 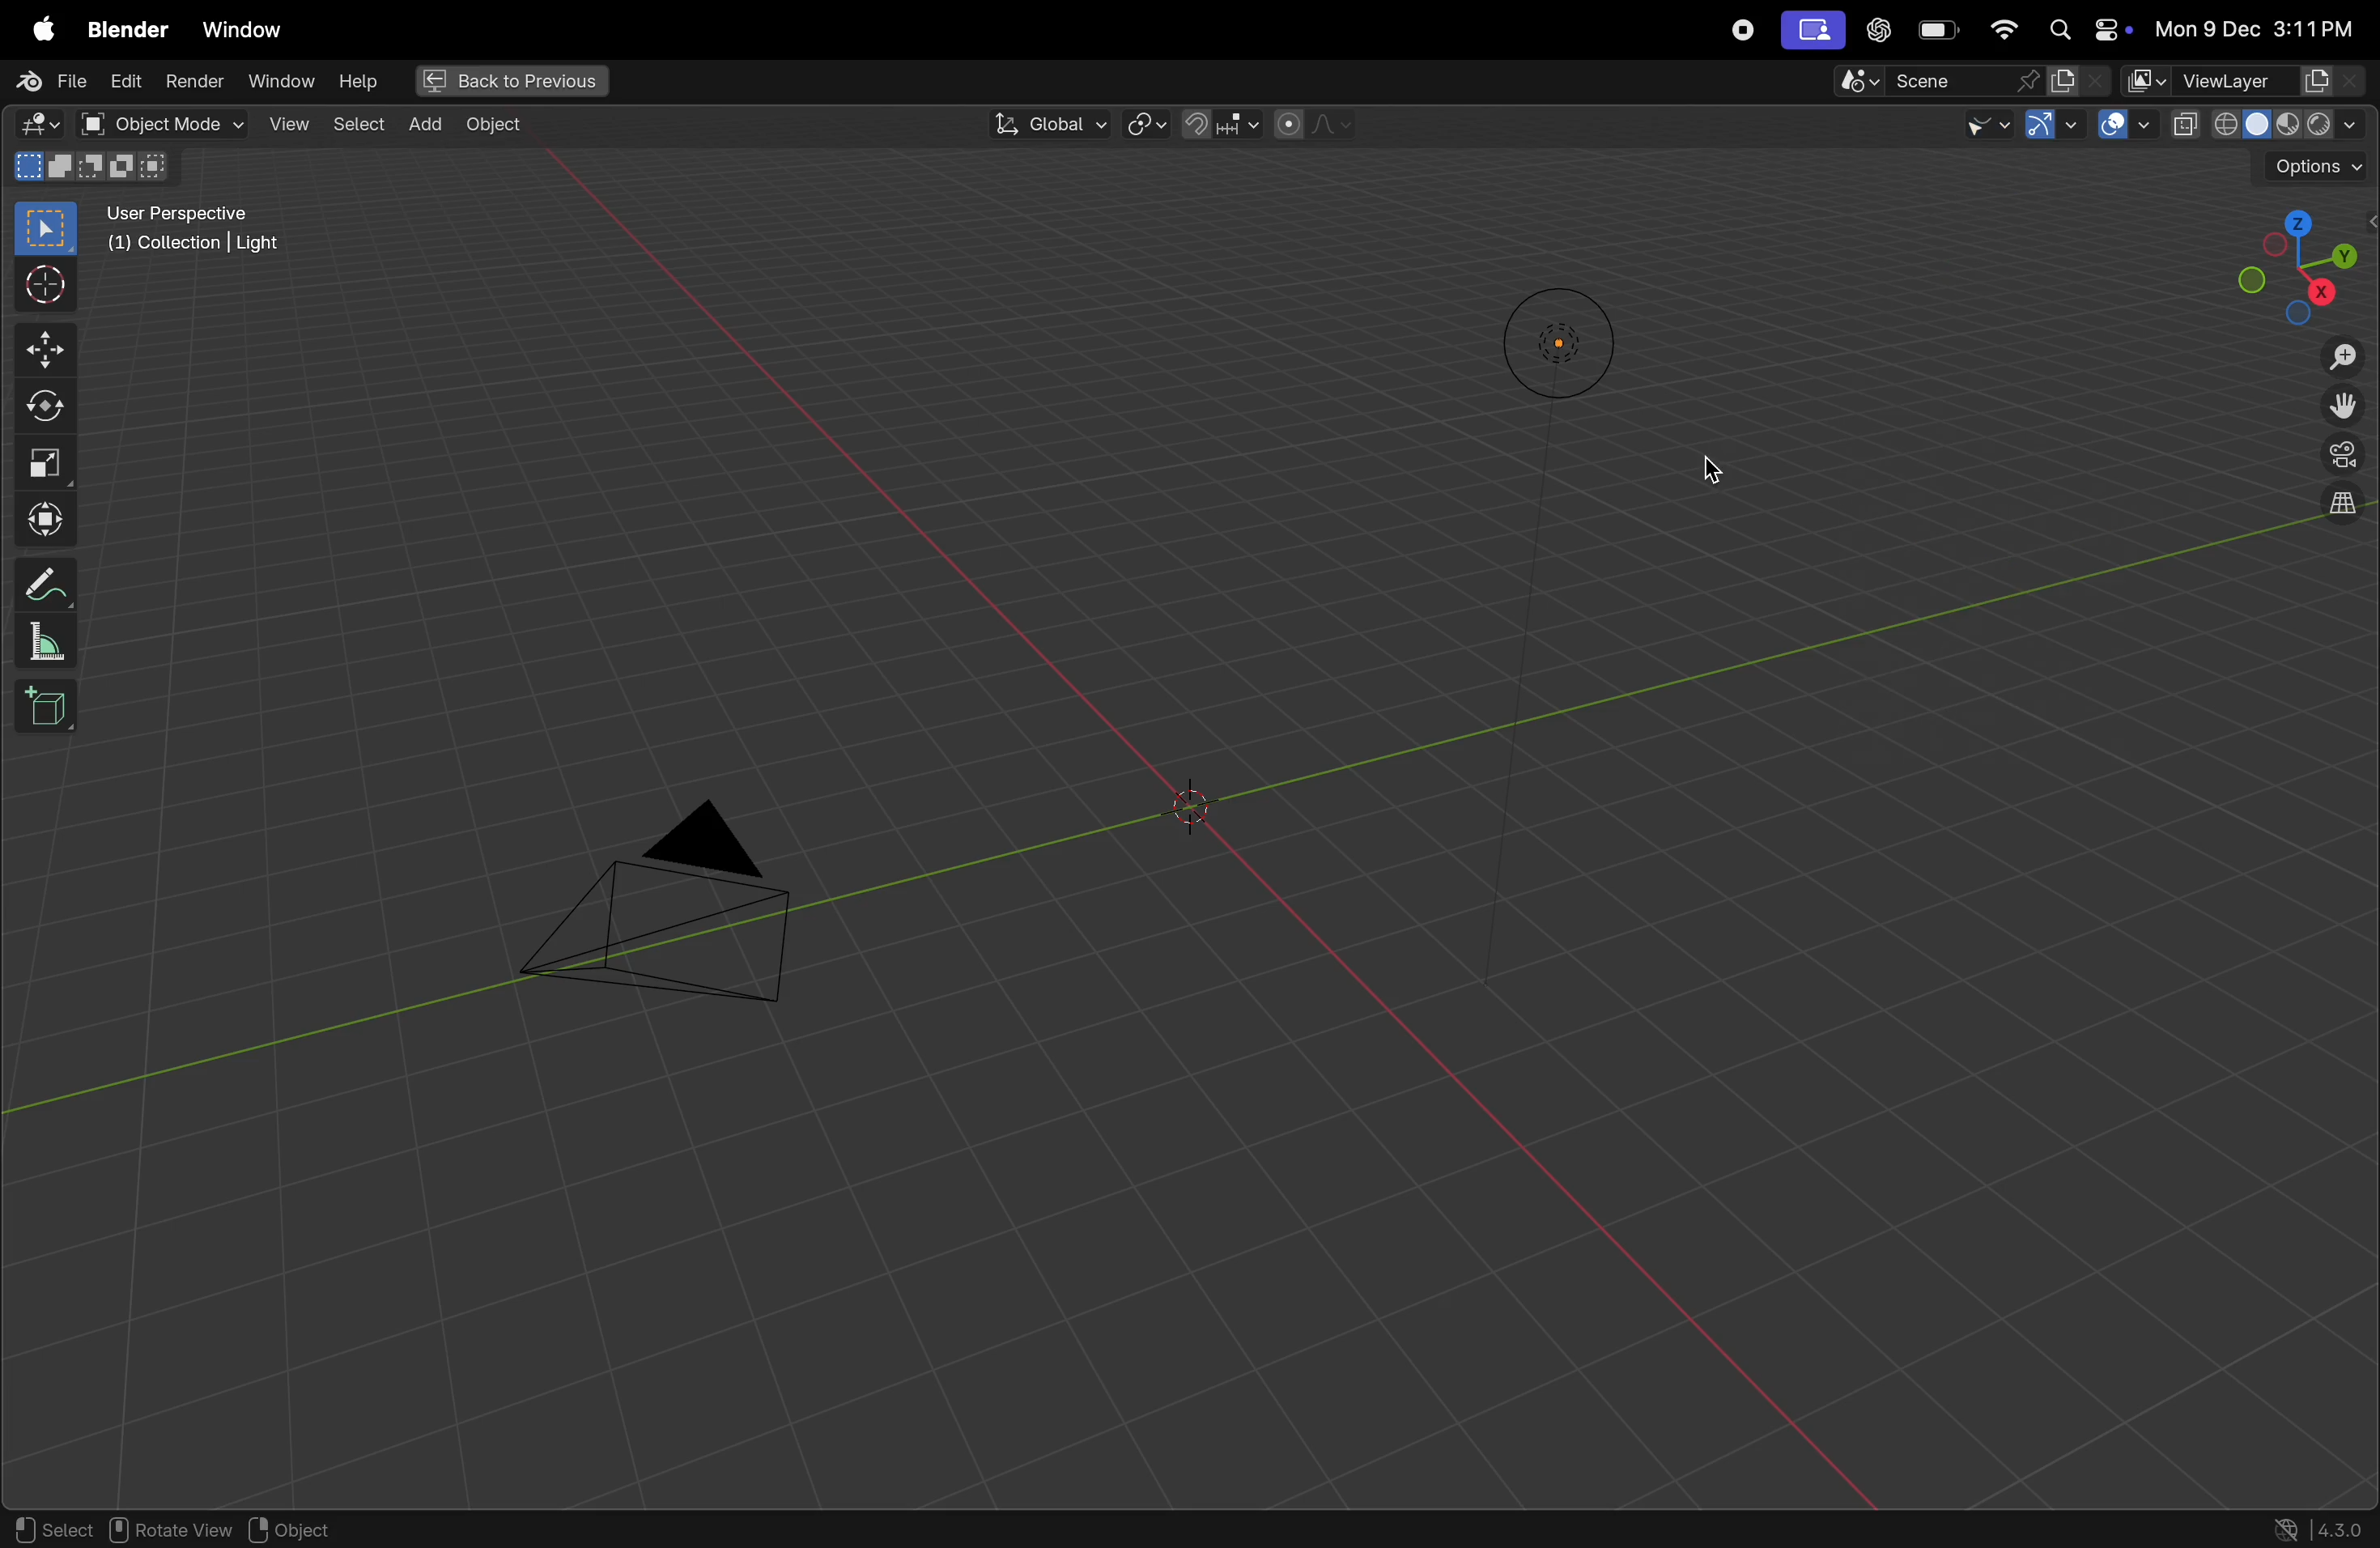 What do you see at coordinates (1957, 80) in the screenshot?
I see `scene` at bounding box center [1957, 80].